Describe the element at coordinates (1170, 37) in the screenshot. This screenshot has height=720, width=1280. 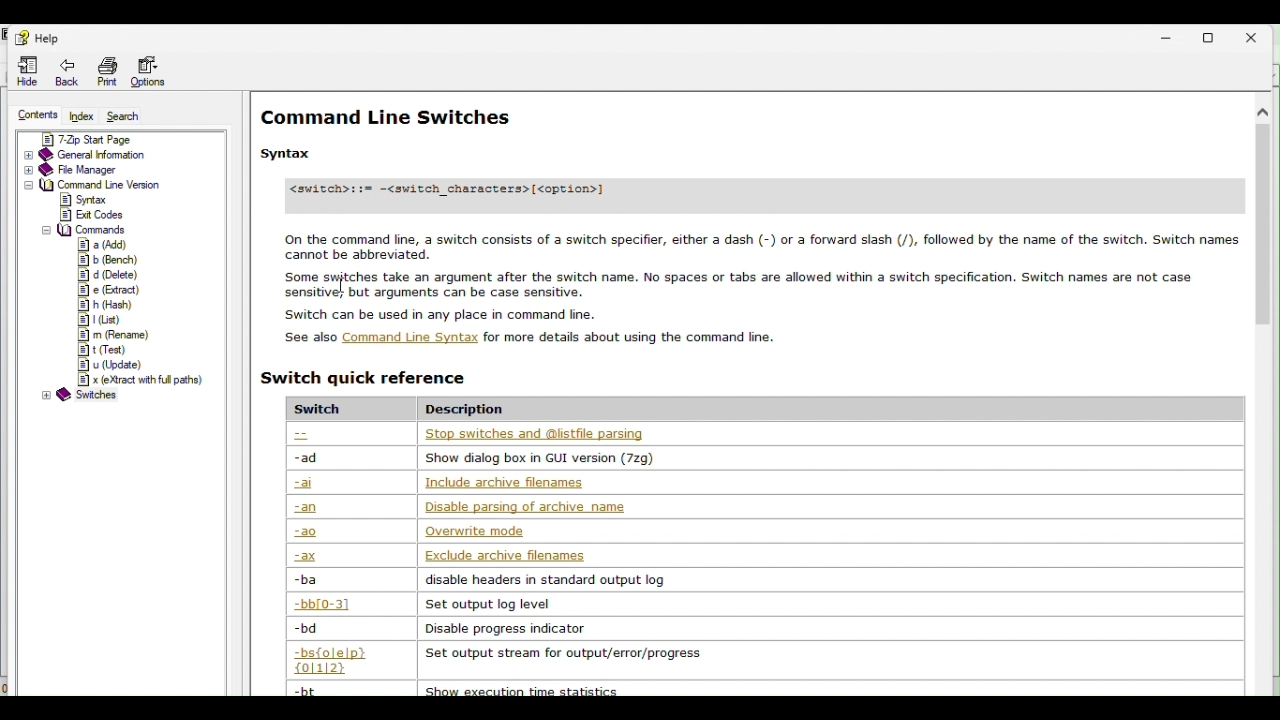
I see `Minimize` at that location.